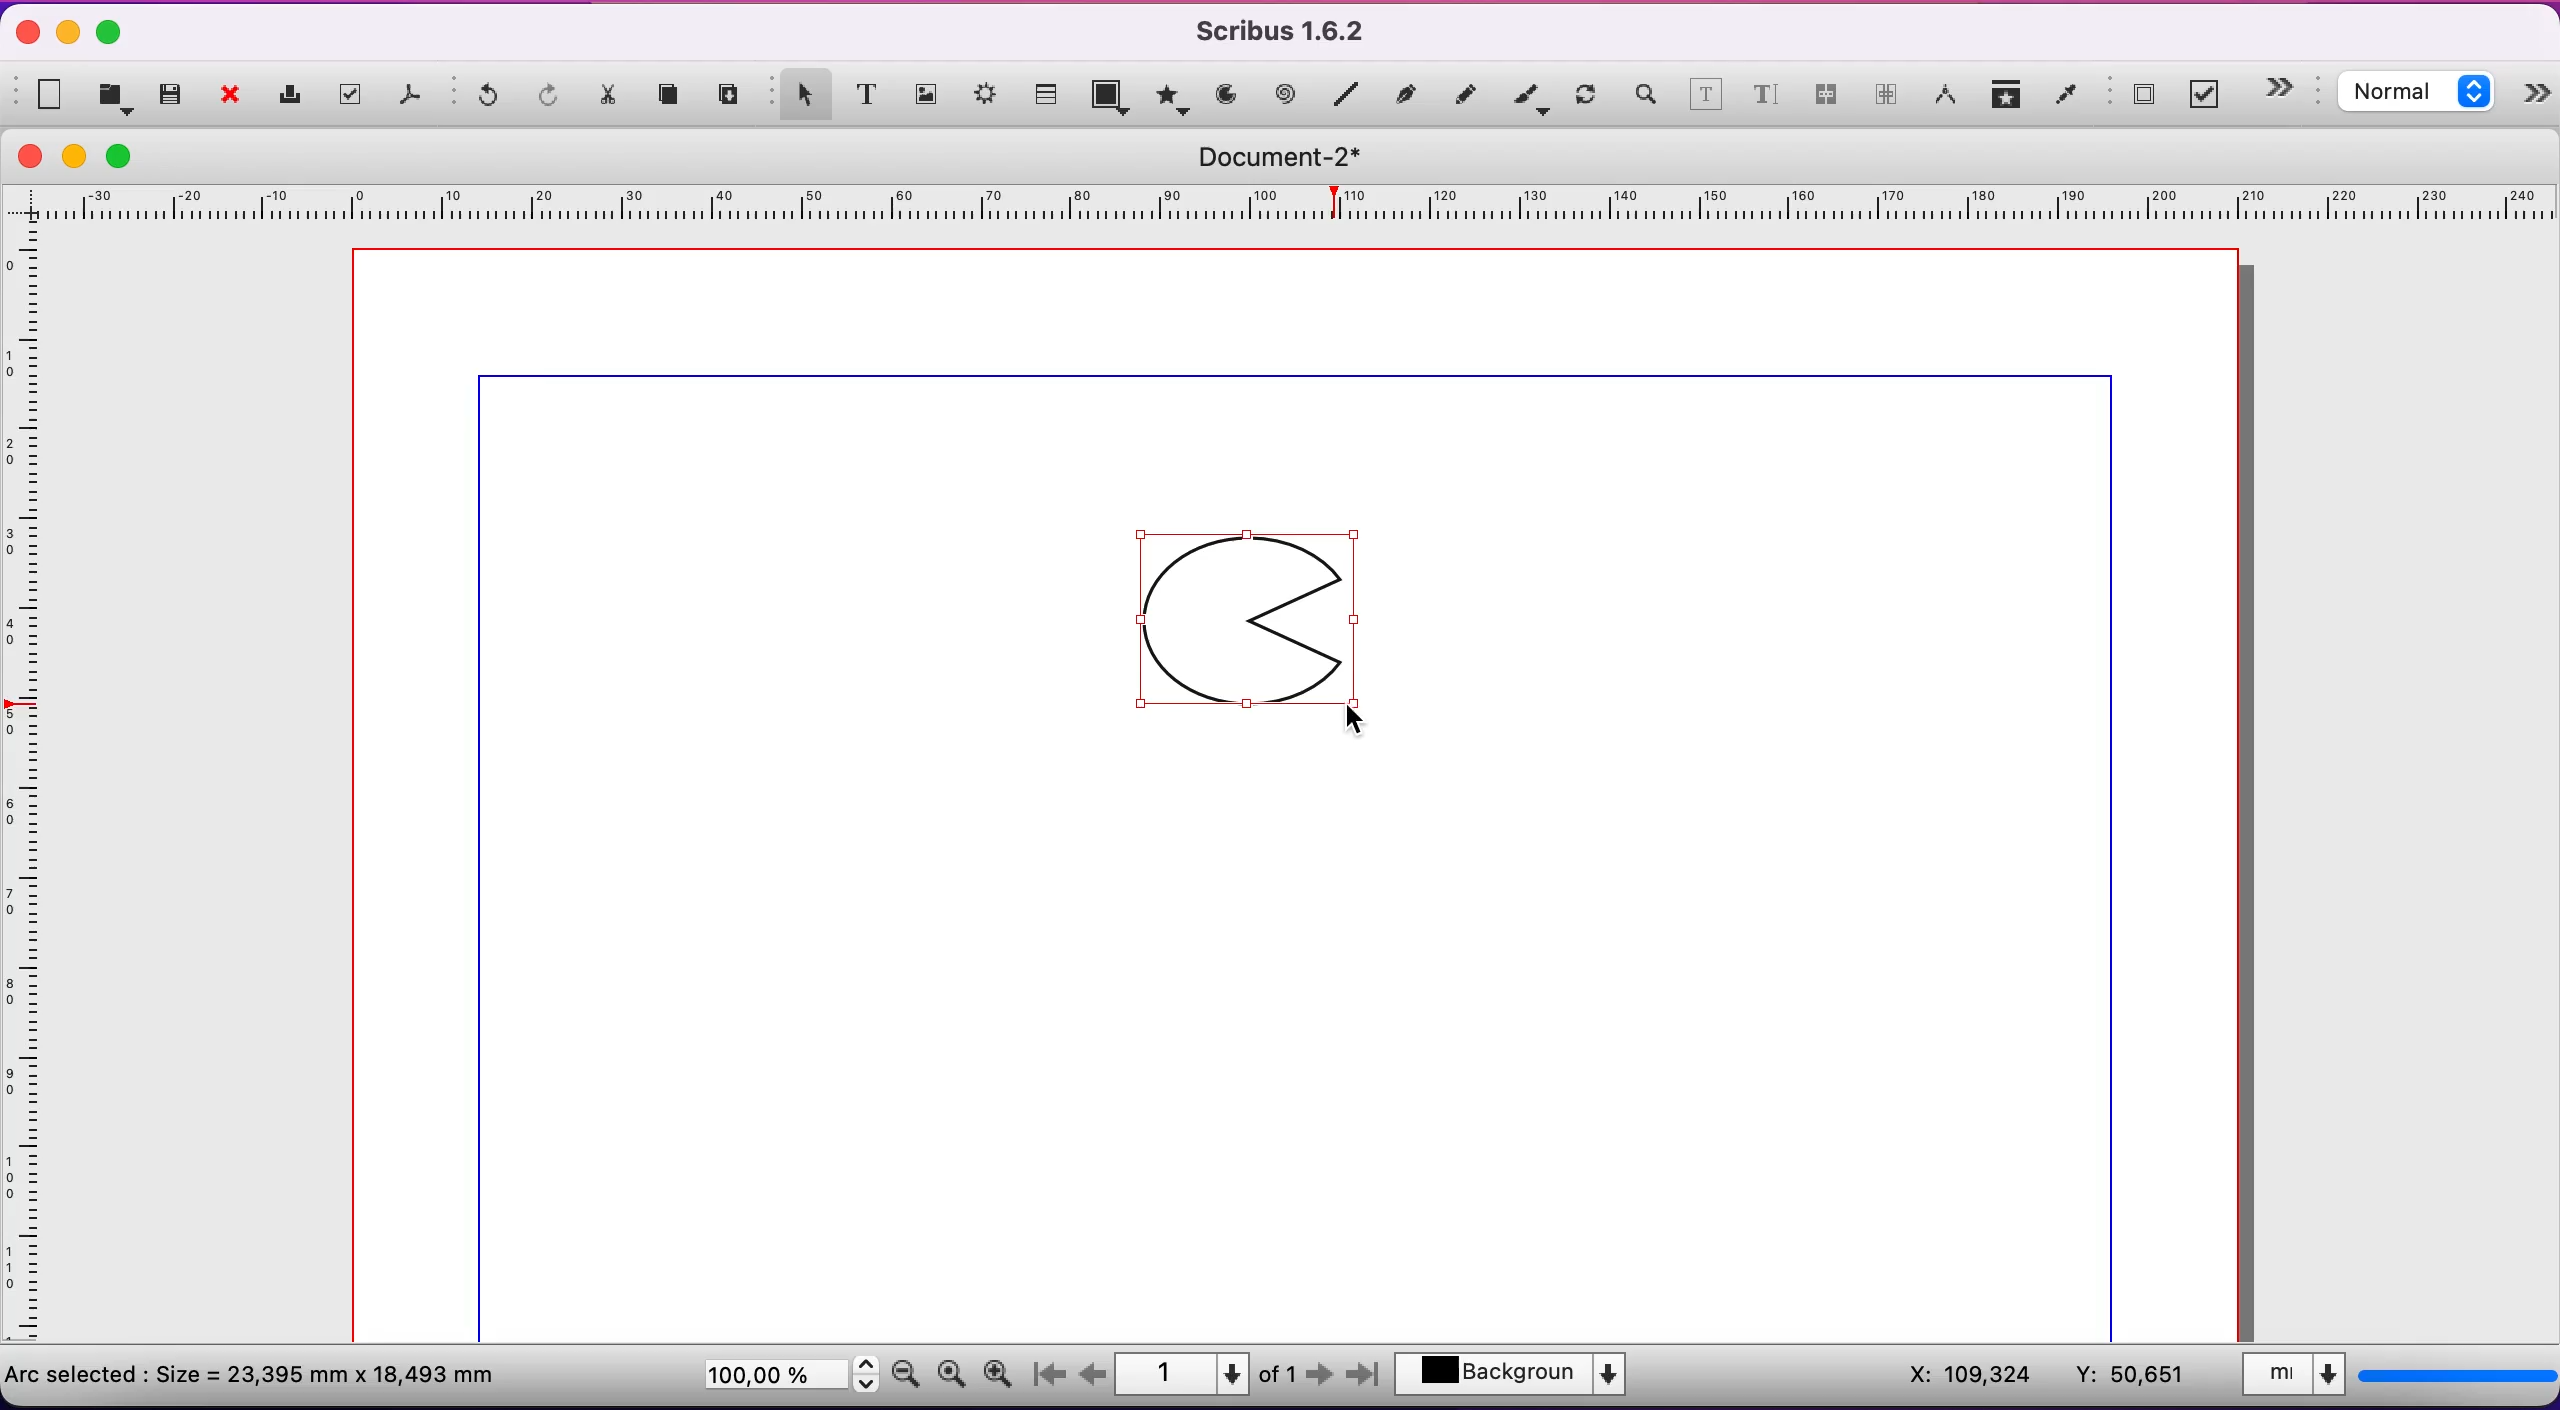  Describe the element at coordinates (131, 155) in the screenshot. I see `maximize` at that location.